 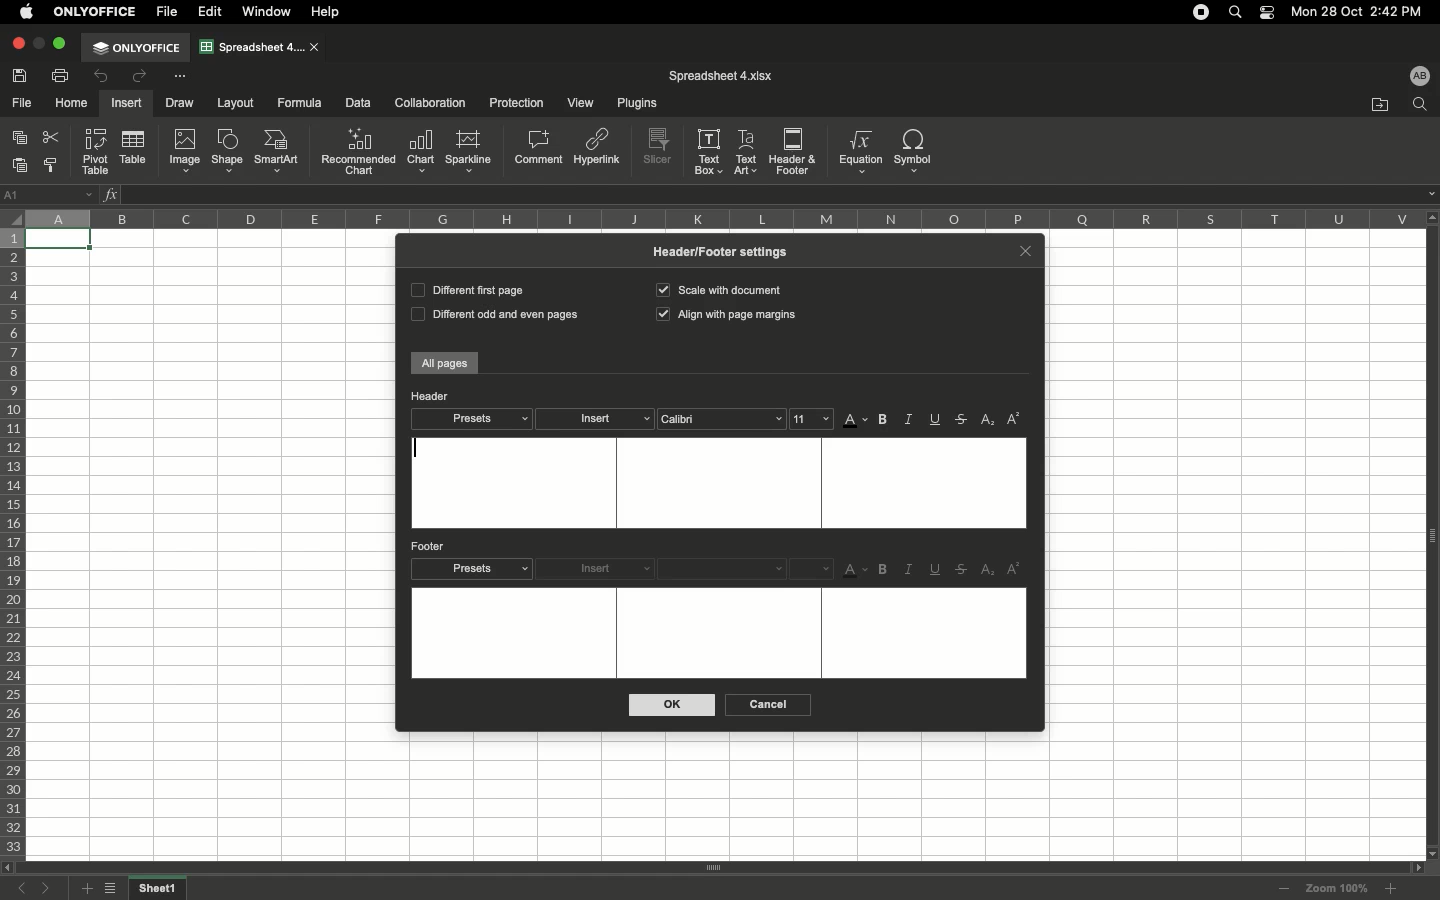 I want to click on Underline, so click(x=937, y=571).